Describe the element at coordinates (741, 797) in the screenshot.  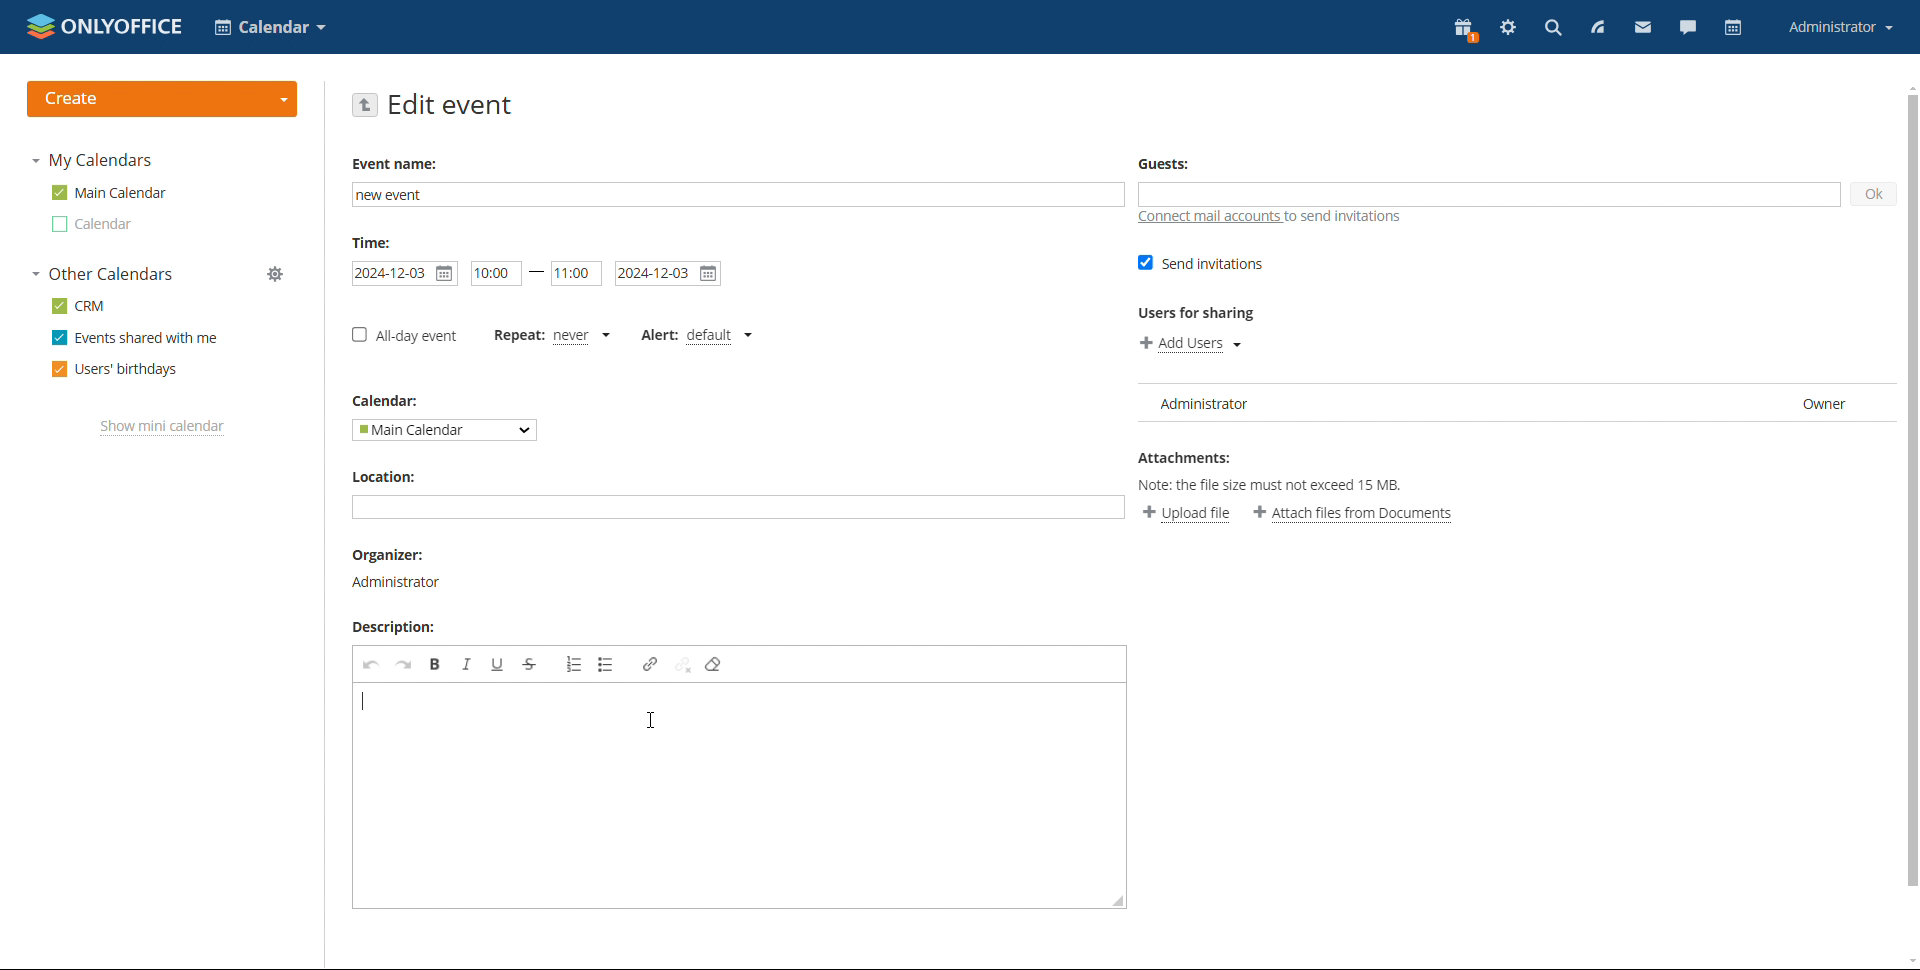
I see `add description` at that location.